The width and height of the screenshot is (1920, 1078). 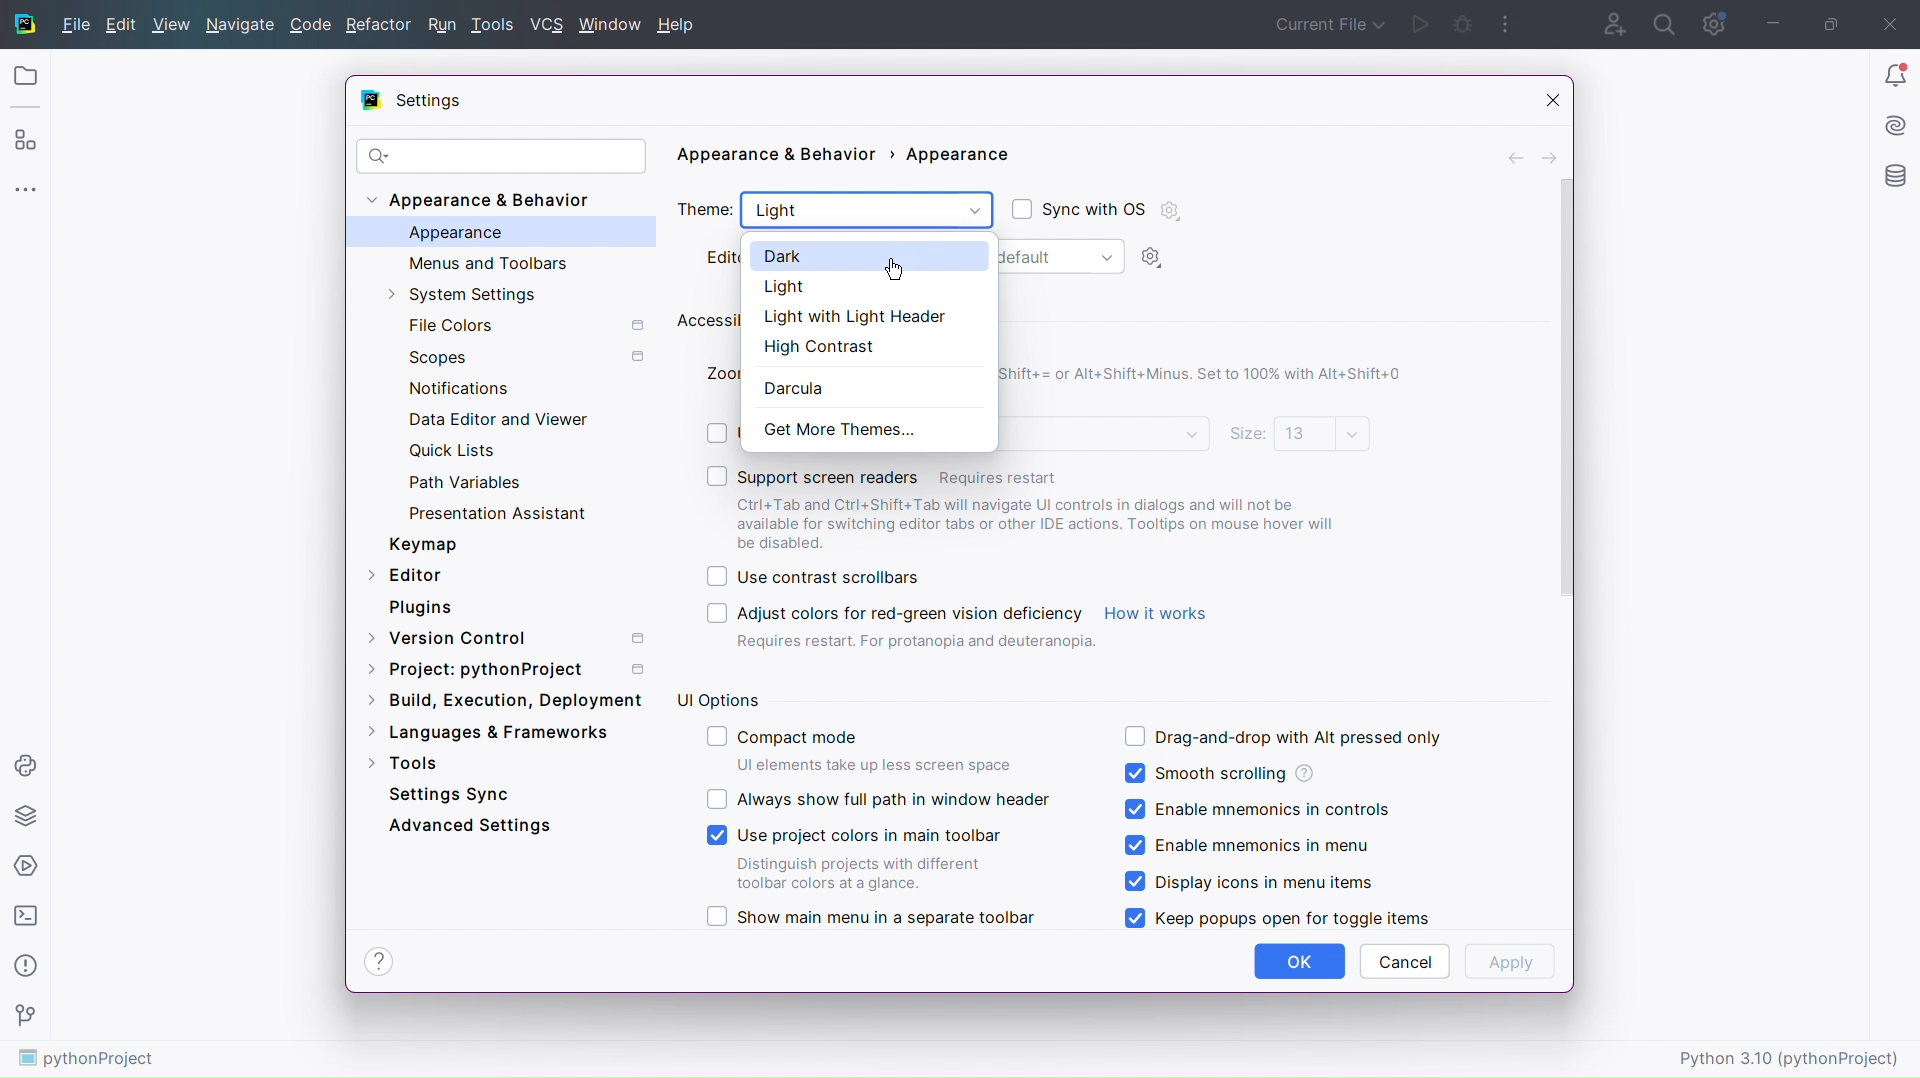 What do you see at coordinates (1830, 22) in the screenshot?
I see `Maximize` at bounding box center [1830, 22].